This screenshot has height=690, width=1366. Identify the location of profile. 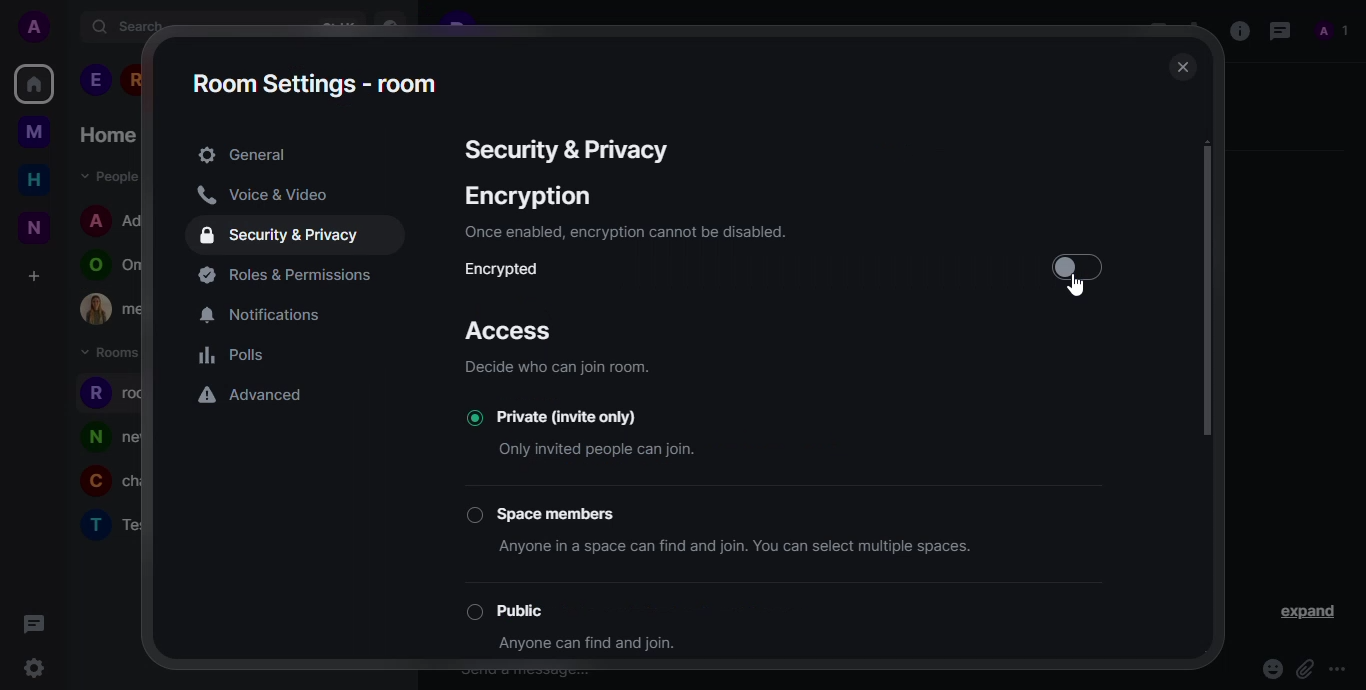
(94, 393).